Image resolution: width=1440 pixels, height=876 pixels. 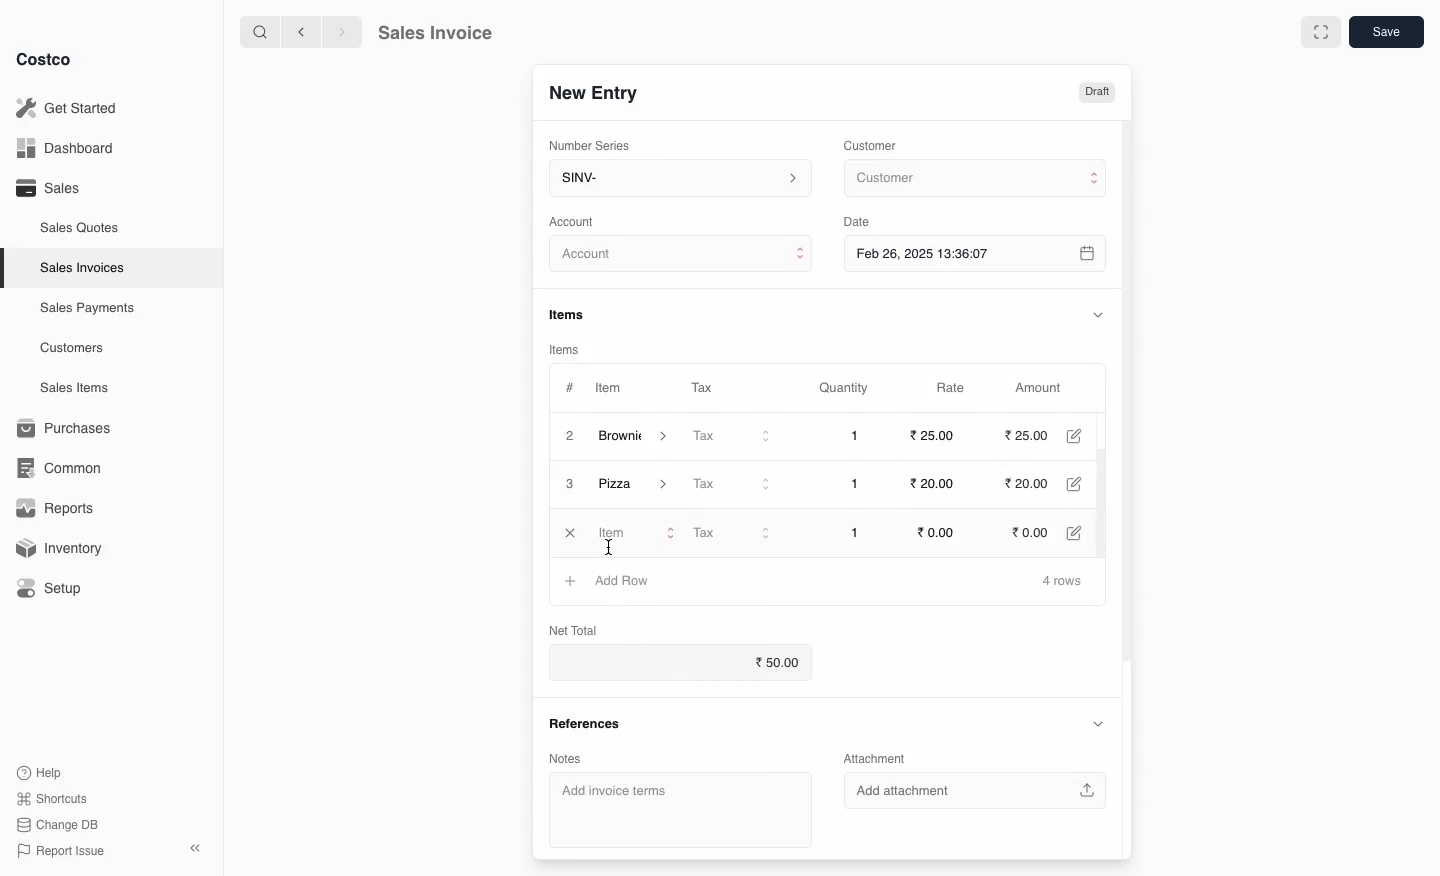 What do you see at coordinates (574, 314) in the screenshot?
I see `Items` at bounding box center [574, 314].